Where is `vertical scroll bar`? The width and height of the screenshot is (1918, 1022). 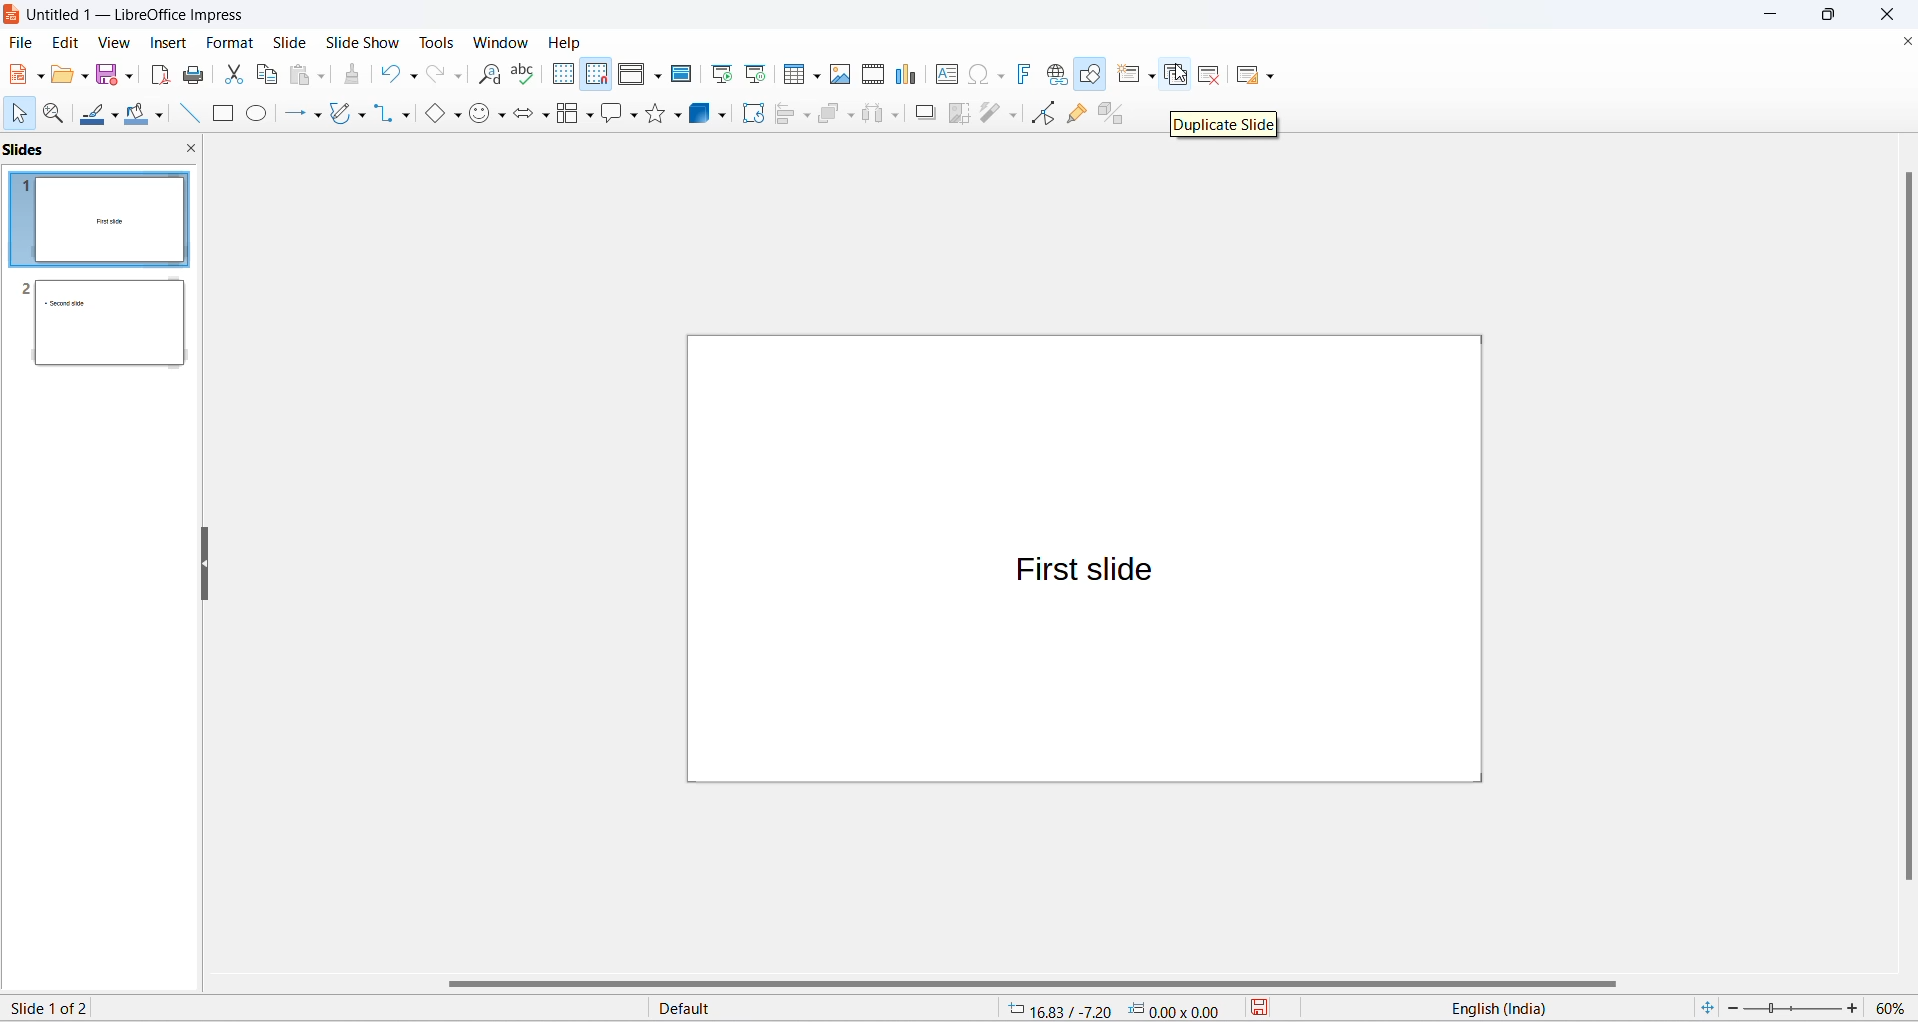
vertical scroll bar is located at coordinates (1906, 550).